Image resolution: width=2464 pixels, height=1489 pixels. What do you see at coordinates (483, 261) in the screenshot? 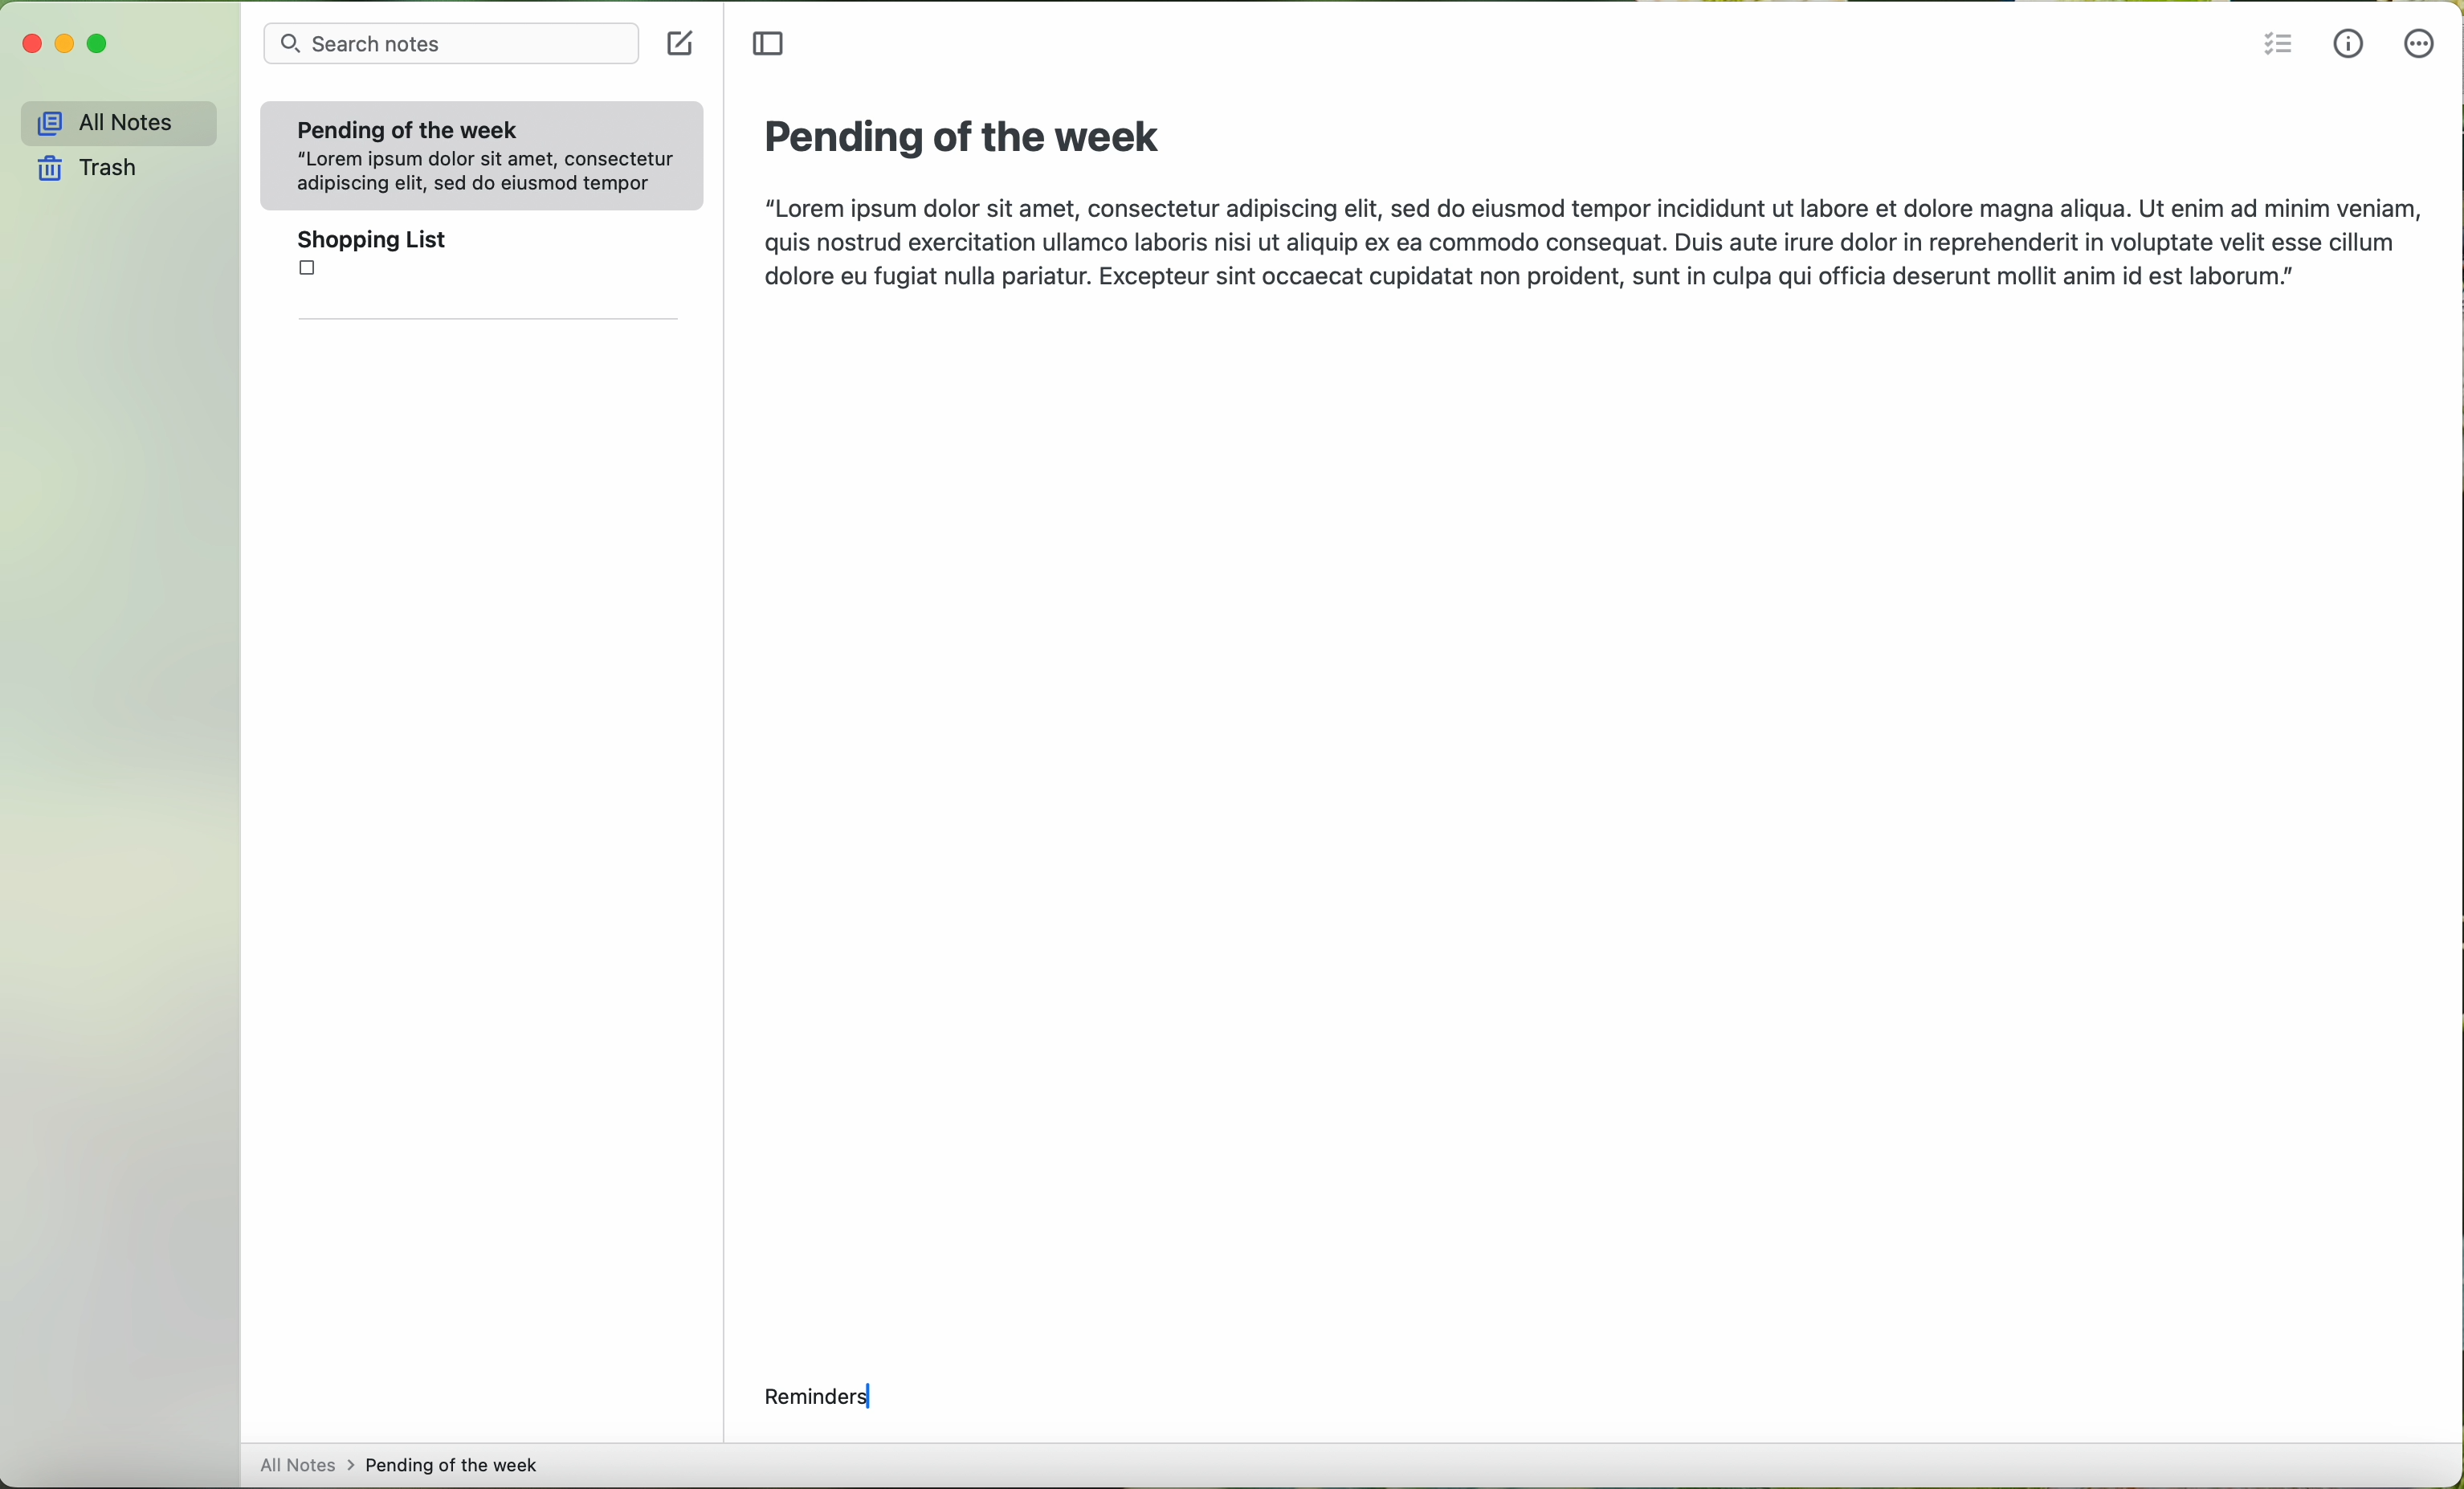
I see `shopping list` at bounding box center [483, 261].